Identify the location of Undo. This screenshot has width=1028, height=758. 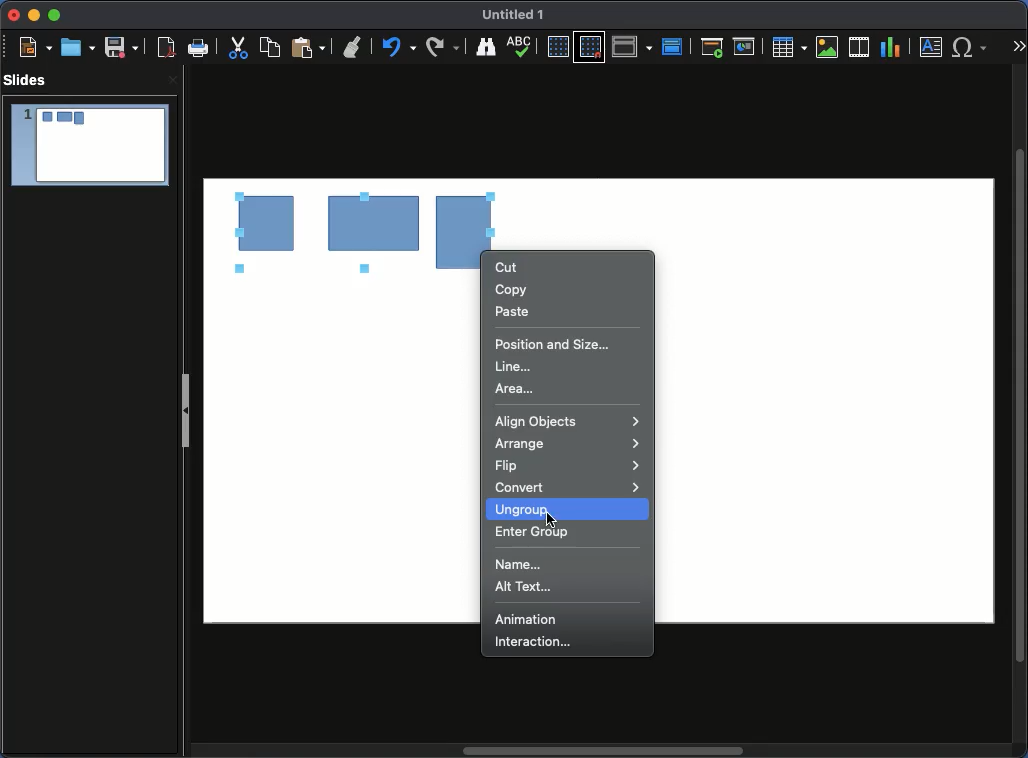
(352, 43).